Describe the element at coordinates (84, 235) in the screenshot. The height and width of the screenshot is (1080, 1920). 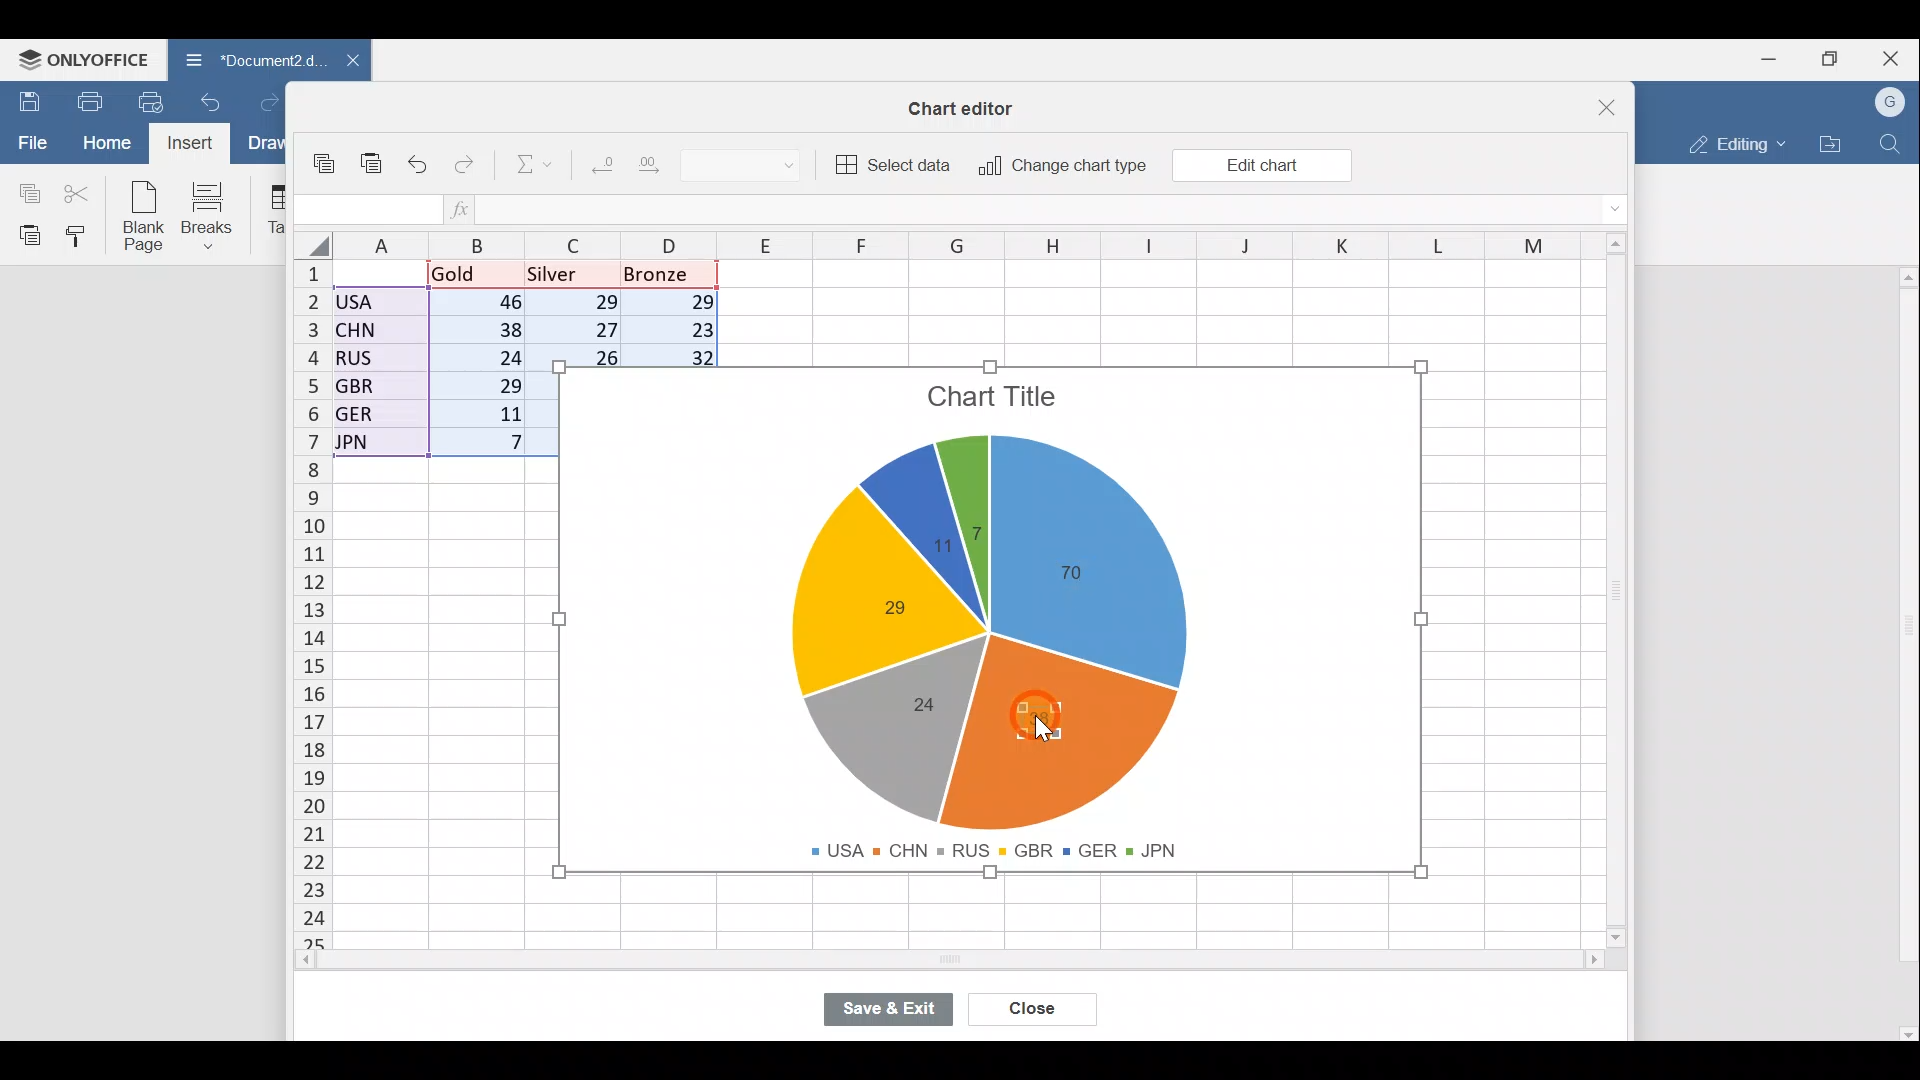
I see `Copy style` at that location.